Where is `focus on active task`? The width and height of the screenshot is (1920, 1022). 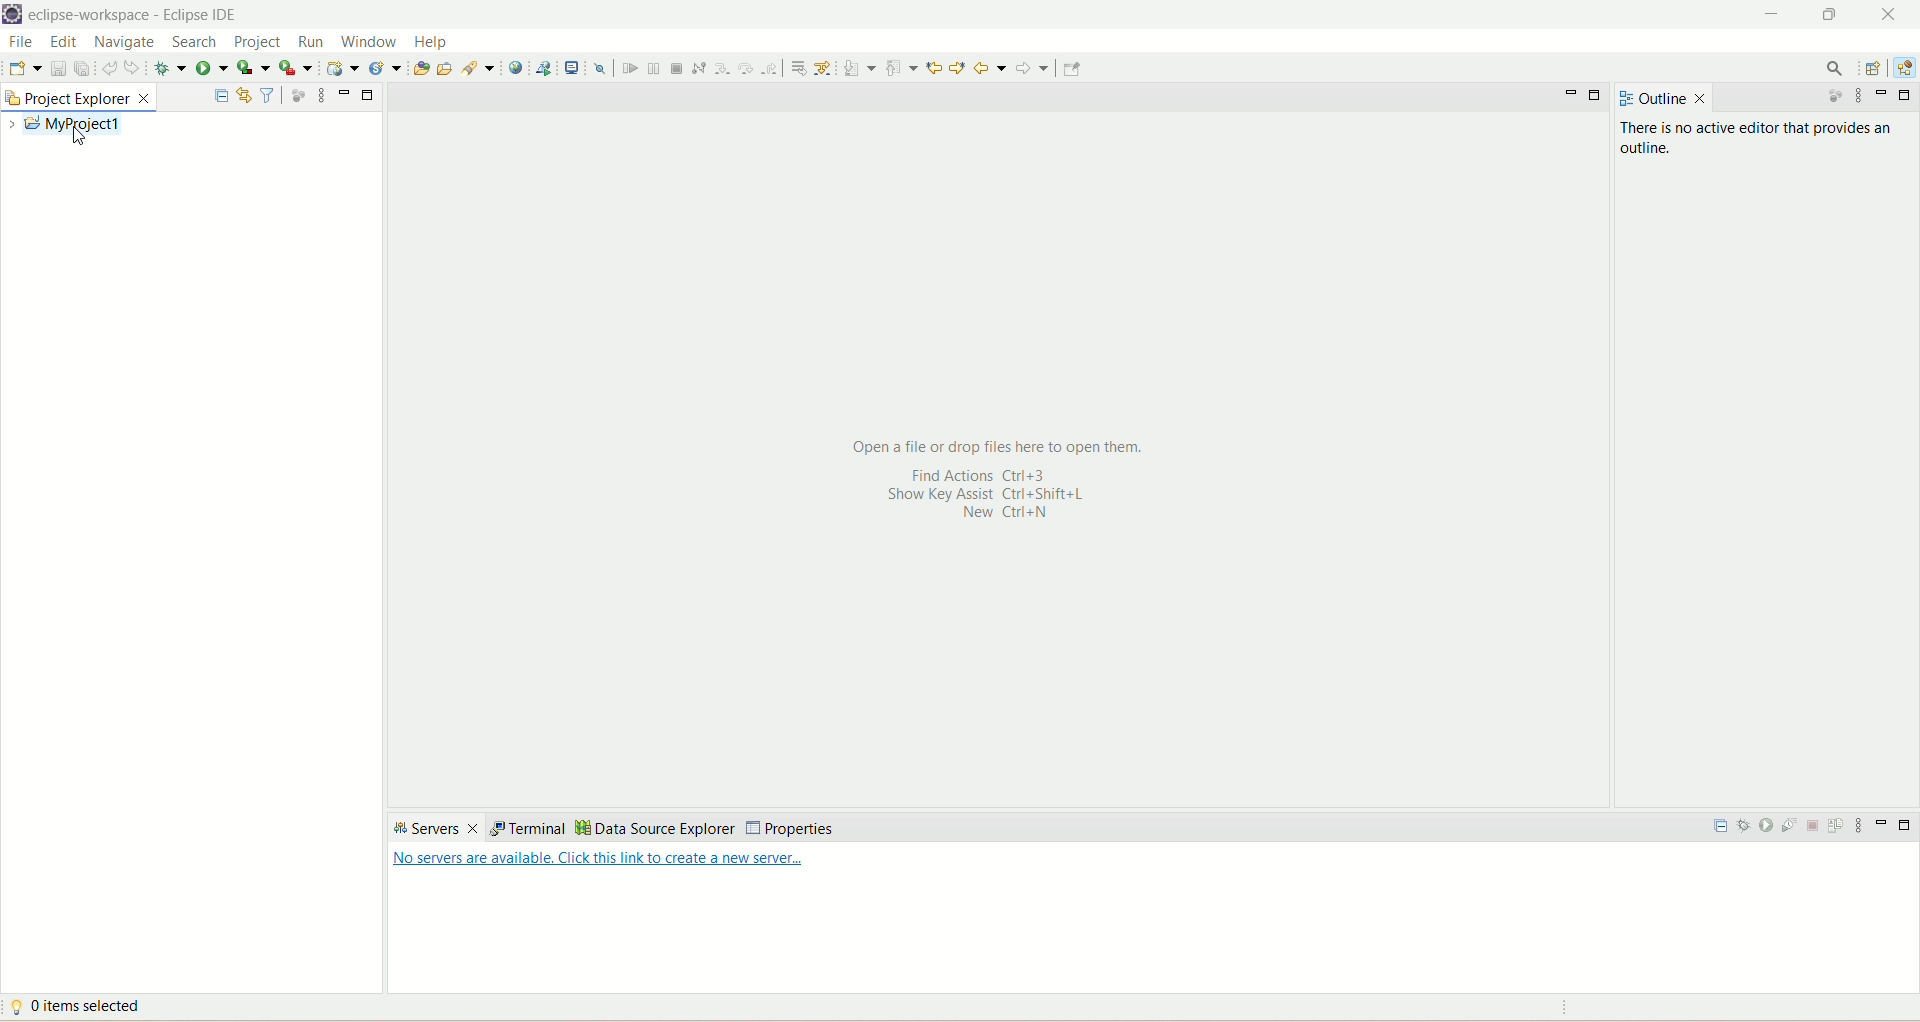 focus on active task is located at coordinates (296, 94).